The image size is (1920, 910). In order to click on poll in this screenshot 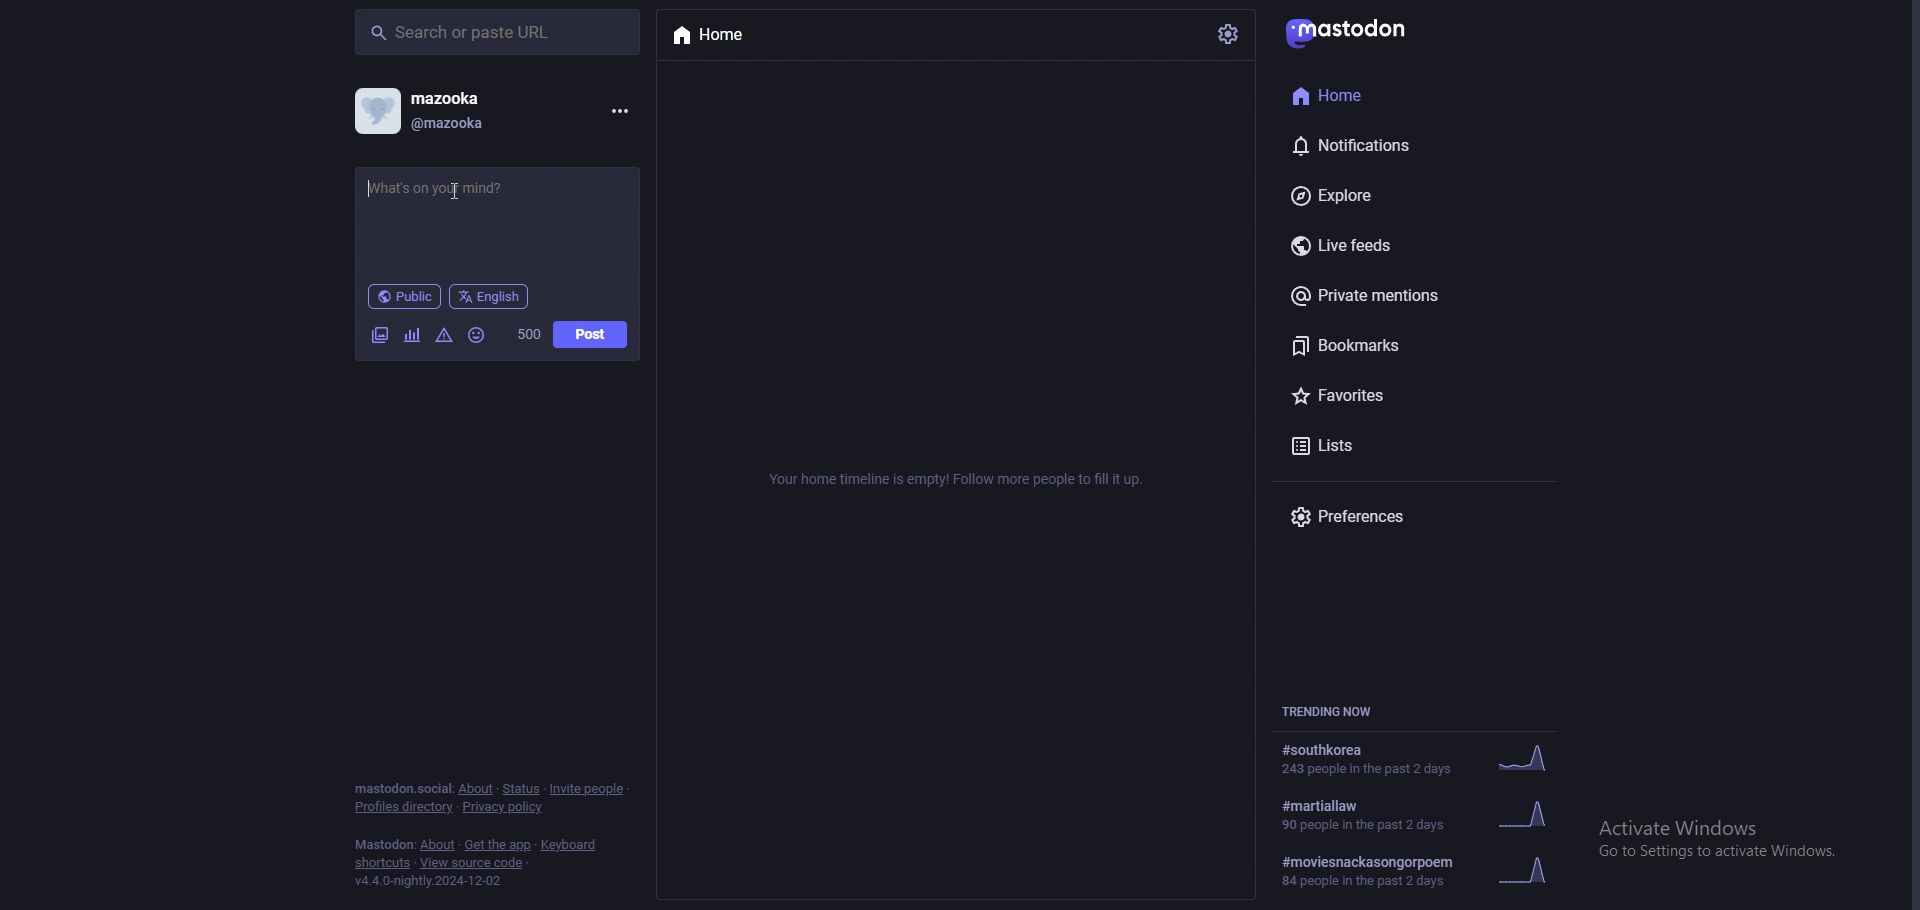, I will do `click(412, 335)`.